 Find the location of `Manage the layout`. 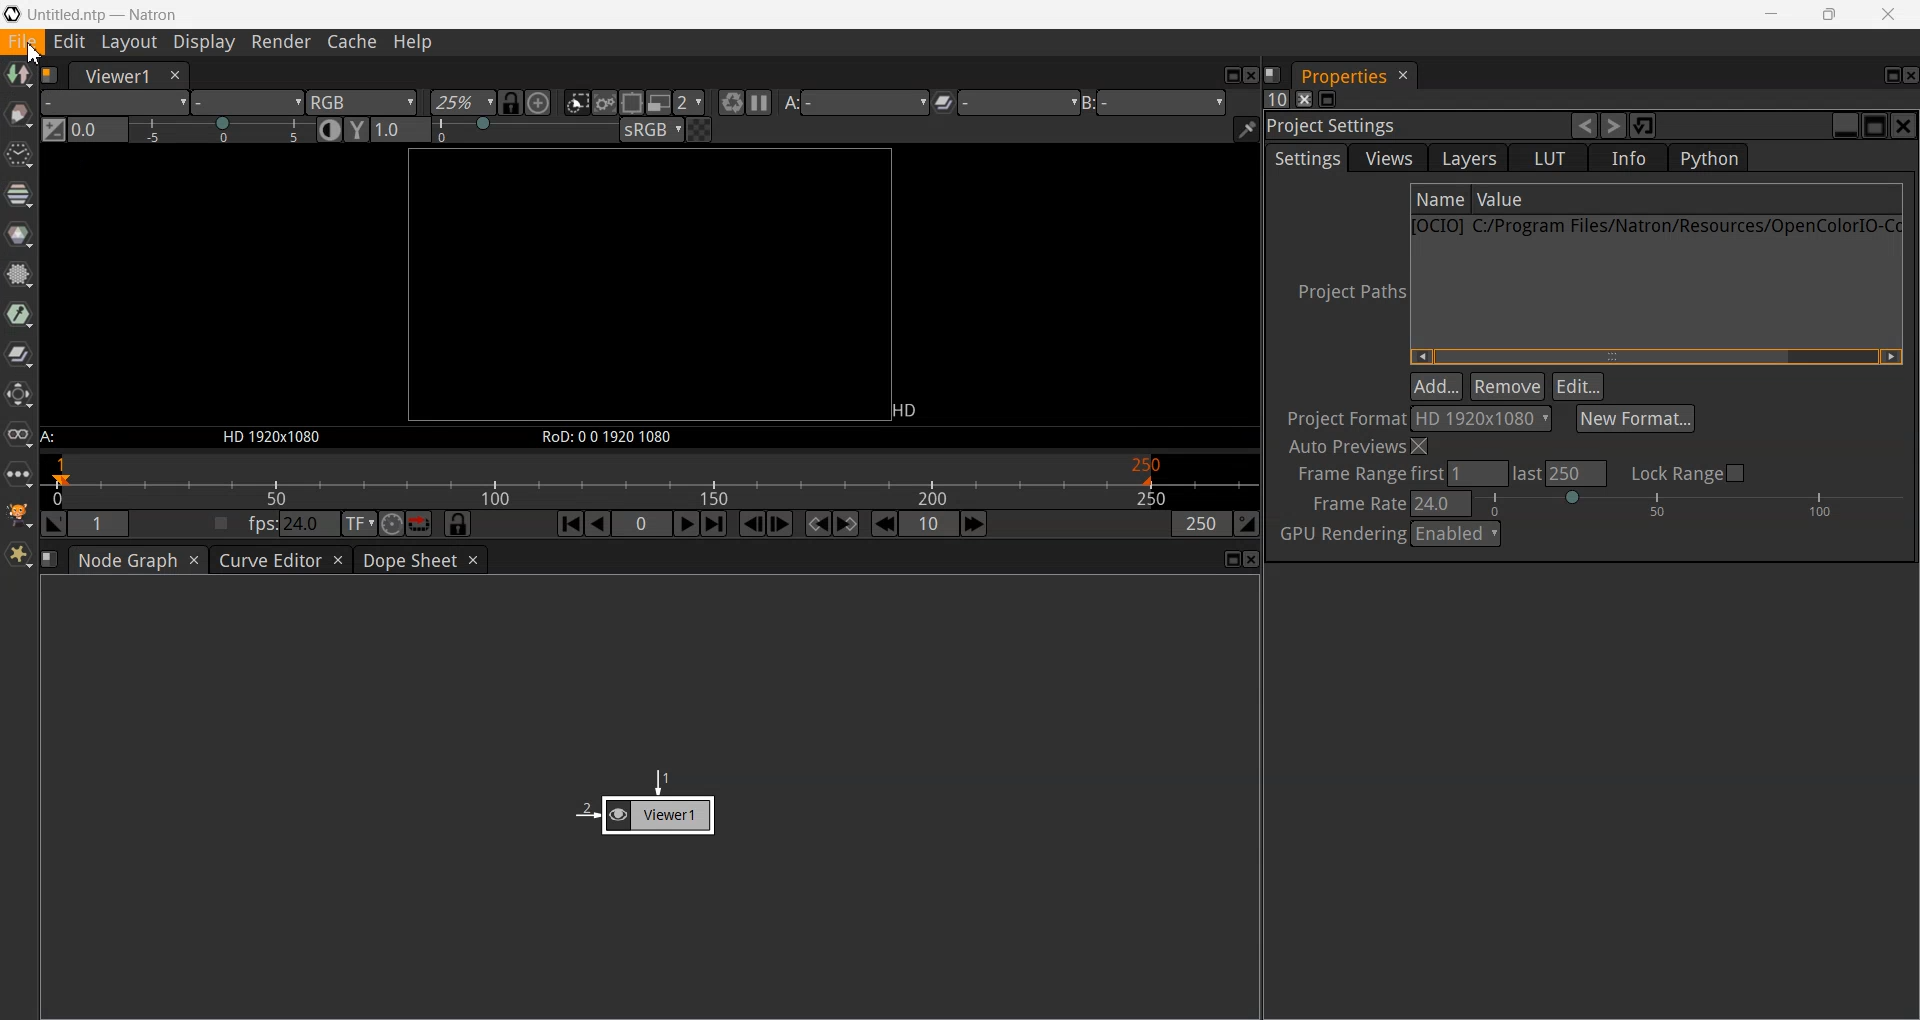

Manage the layout is located at coordinates (50, 76).